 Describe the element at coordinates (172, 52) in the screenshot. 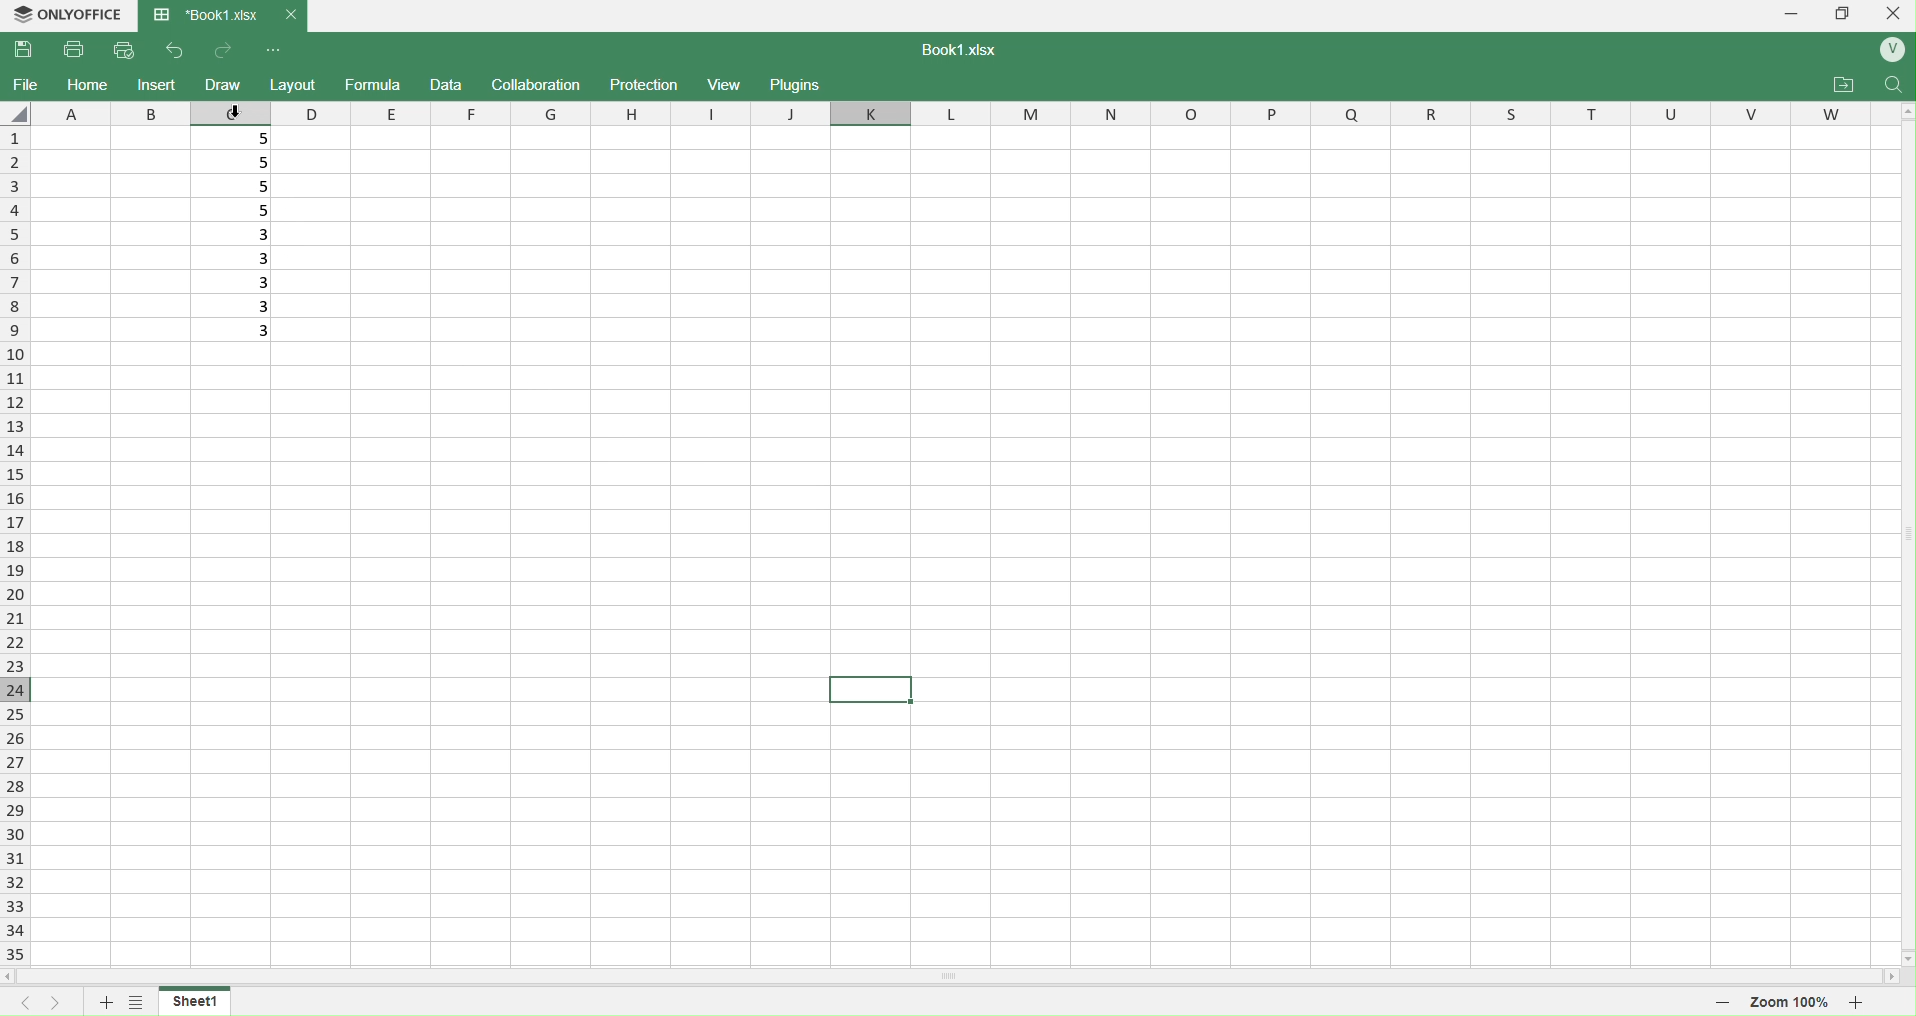

I see `undo` at that location.